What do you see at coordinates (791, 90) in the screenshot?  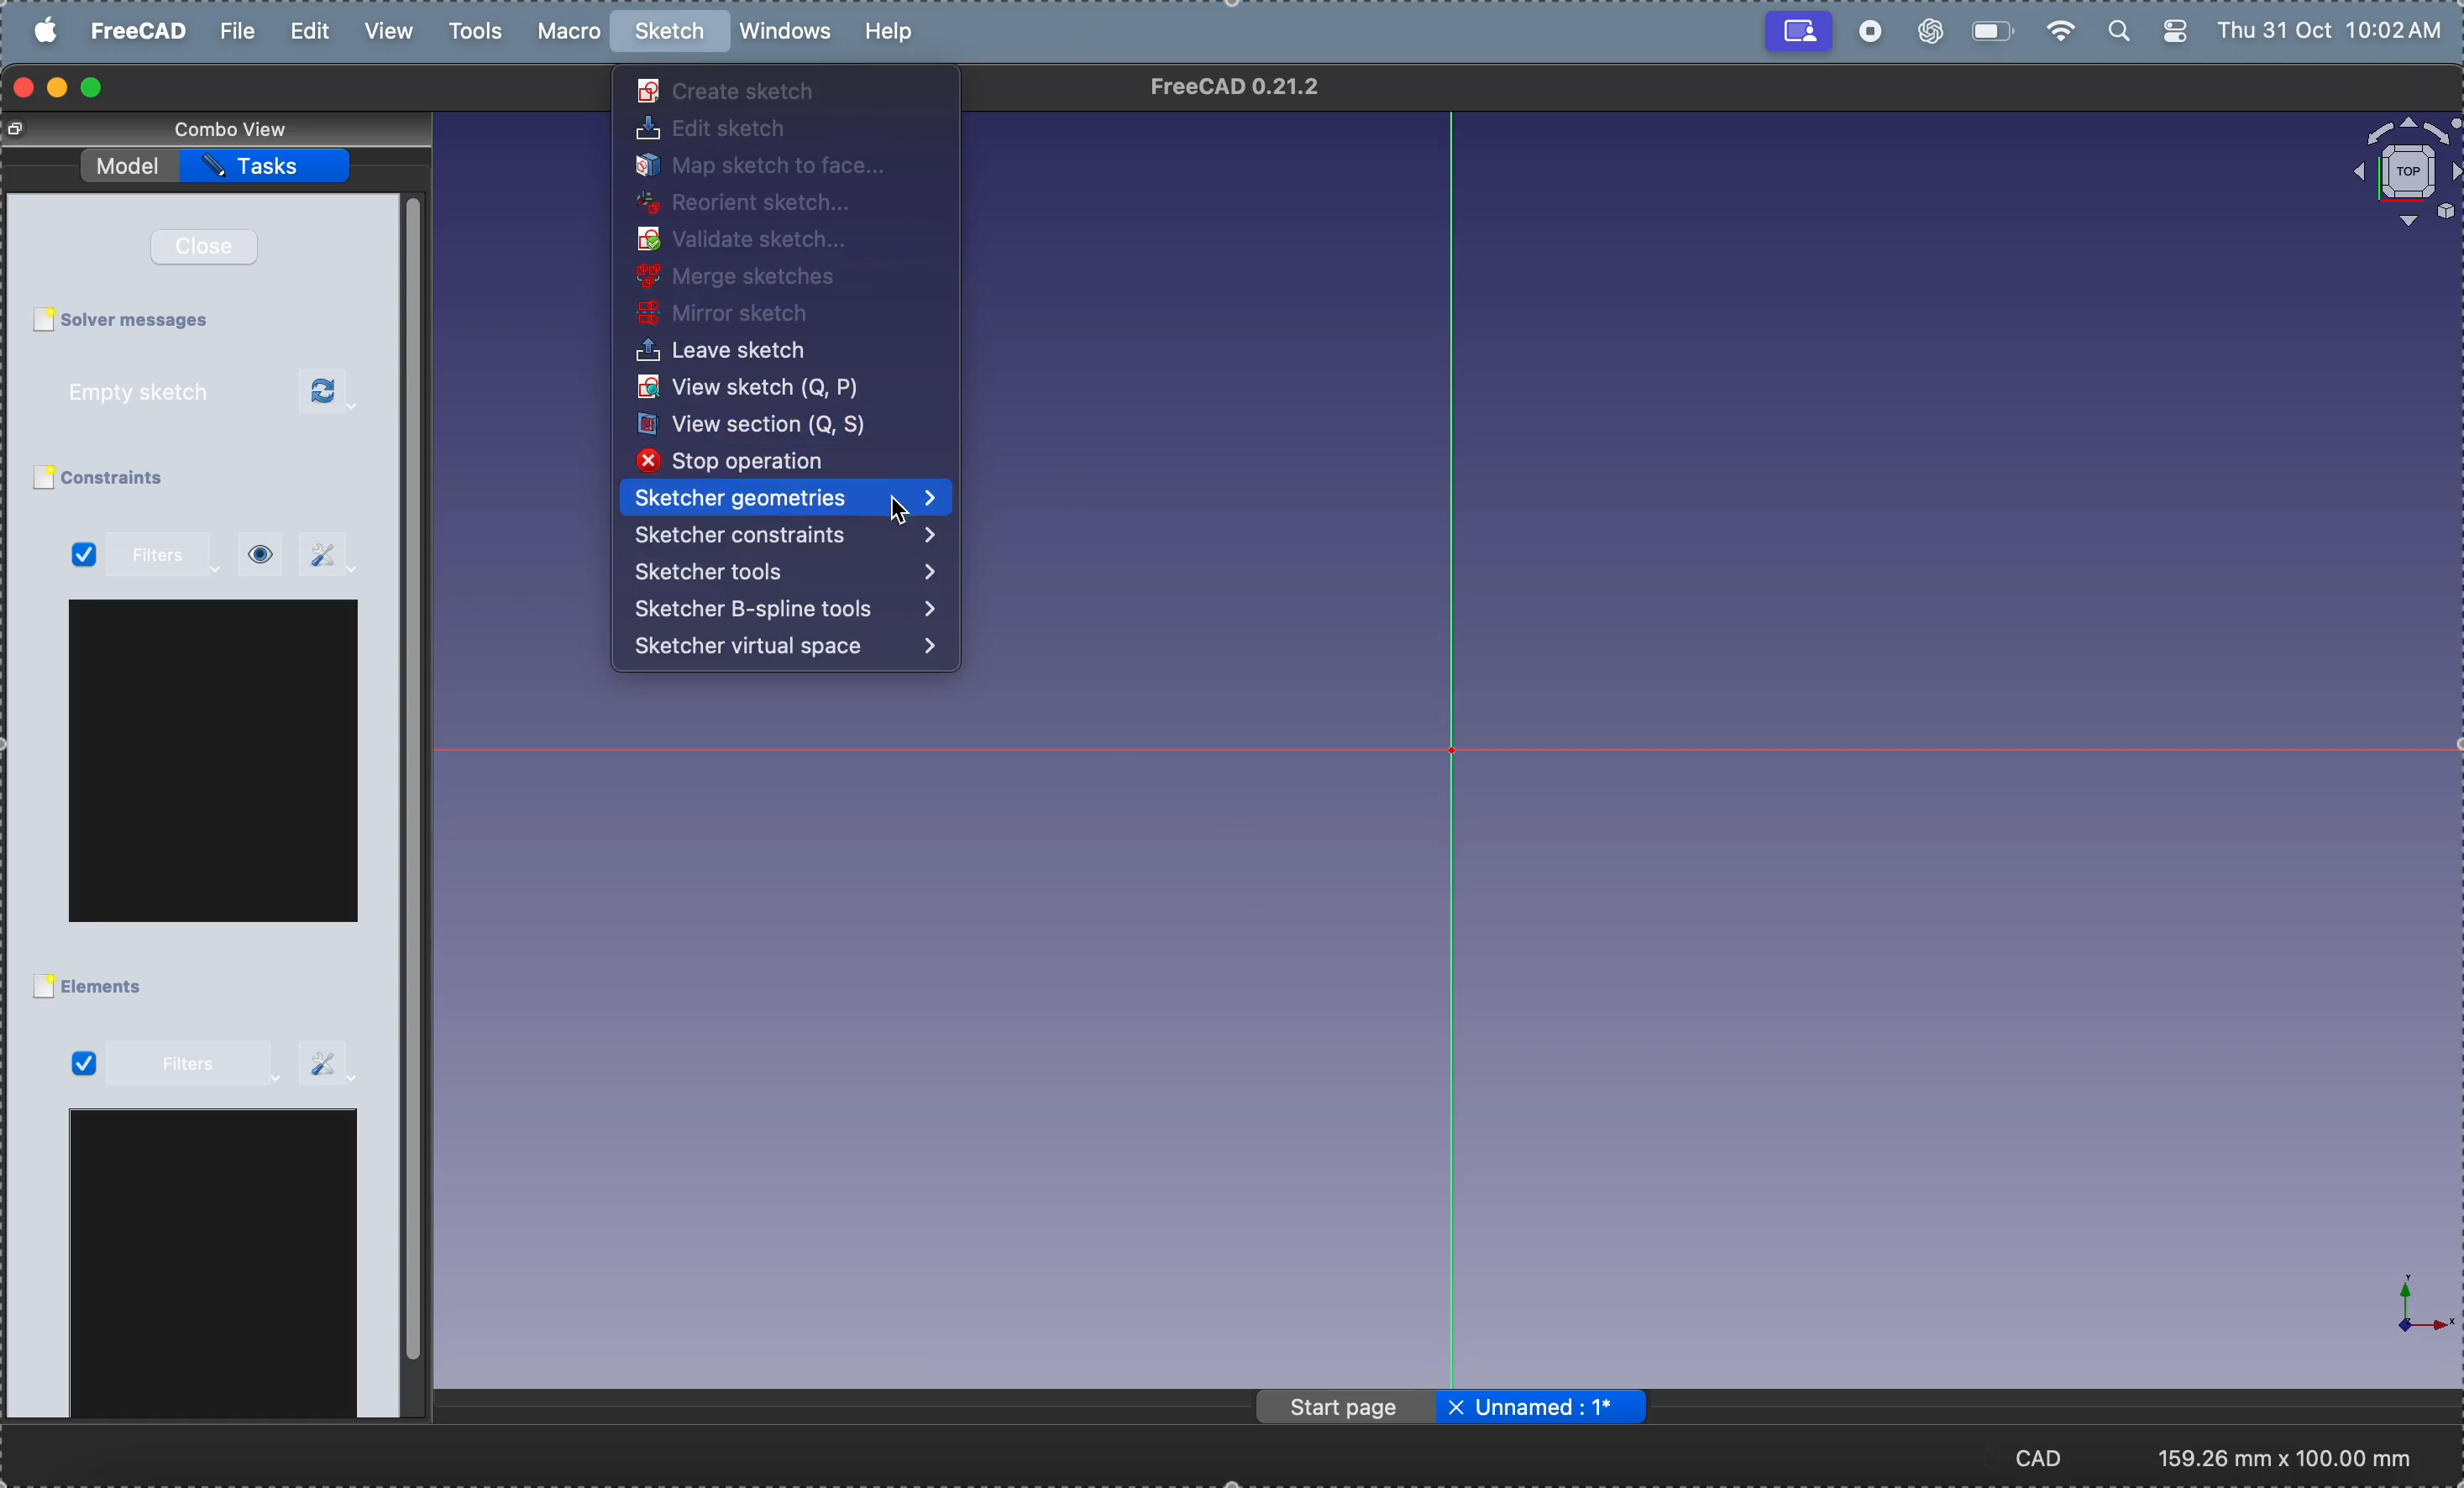 I see `create sketch` at bounding box center [791, 90].